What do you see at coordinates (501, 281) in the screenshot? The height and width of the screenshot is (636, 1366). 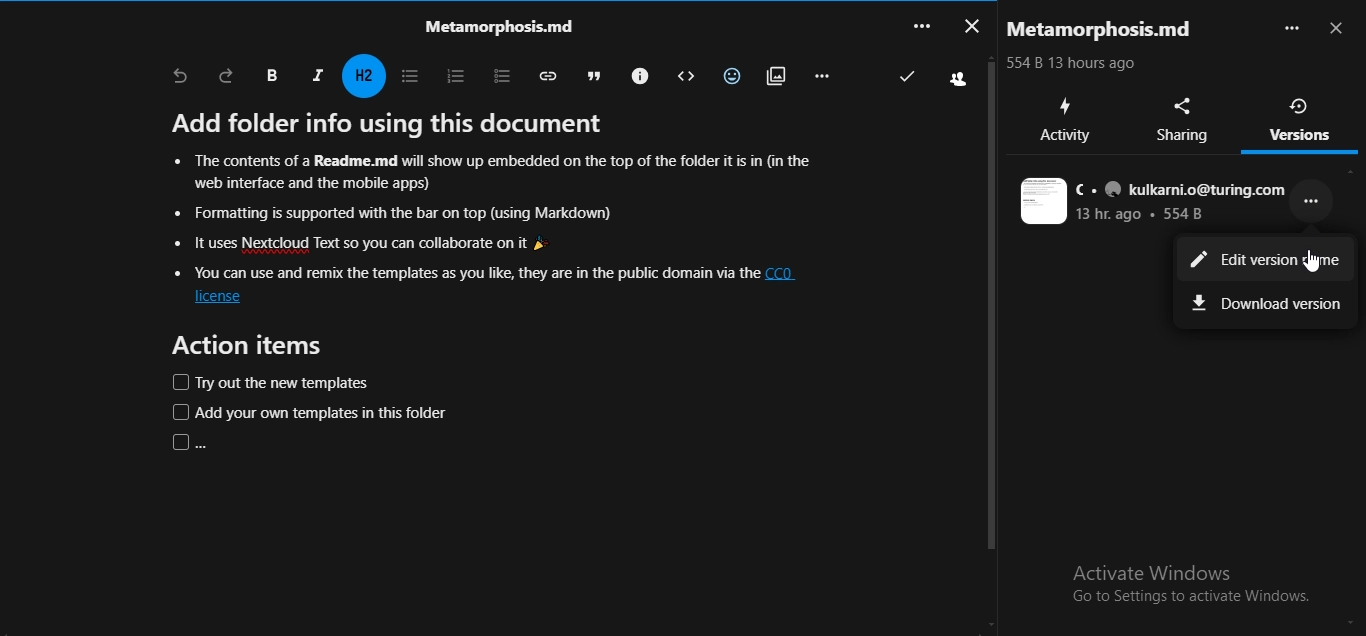 I see `text` at bounding box center [501, 281].